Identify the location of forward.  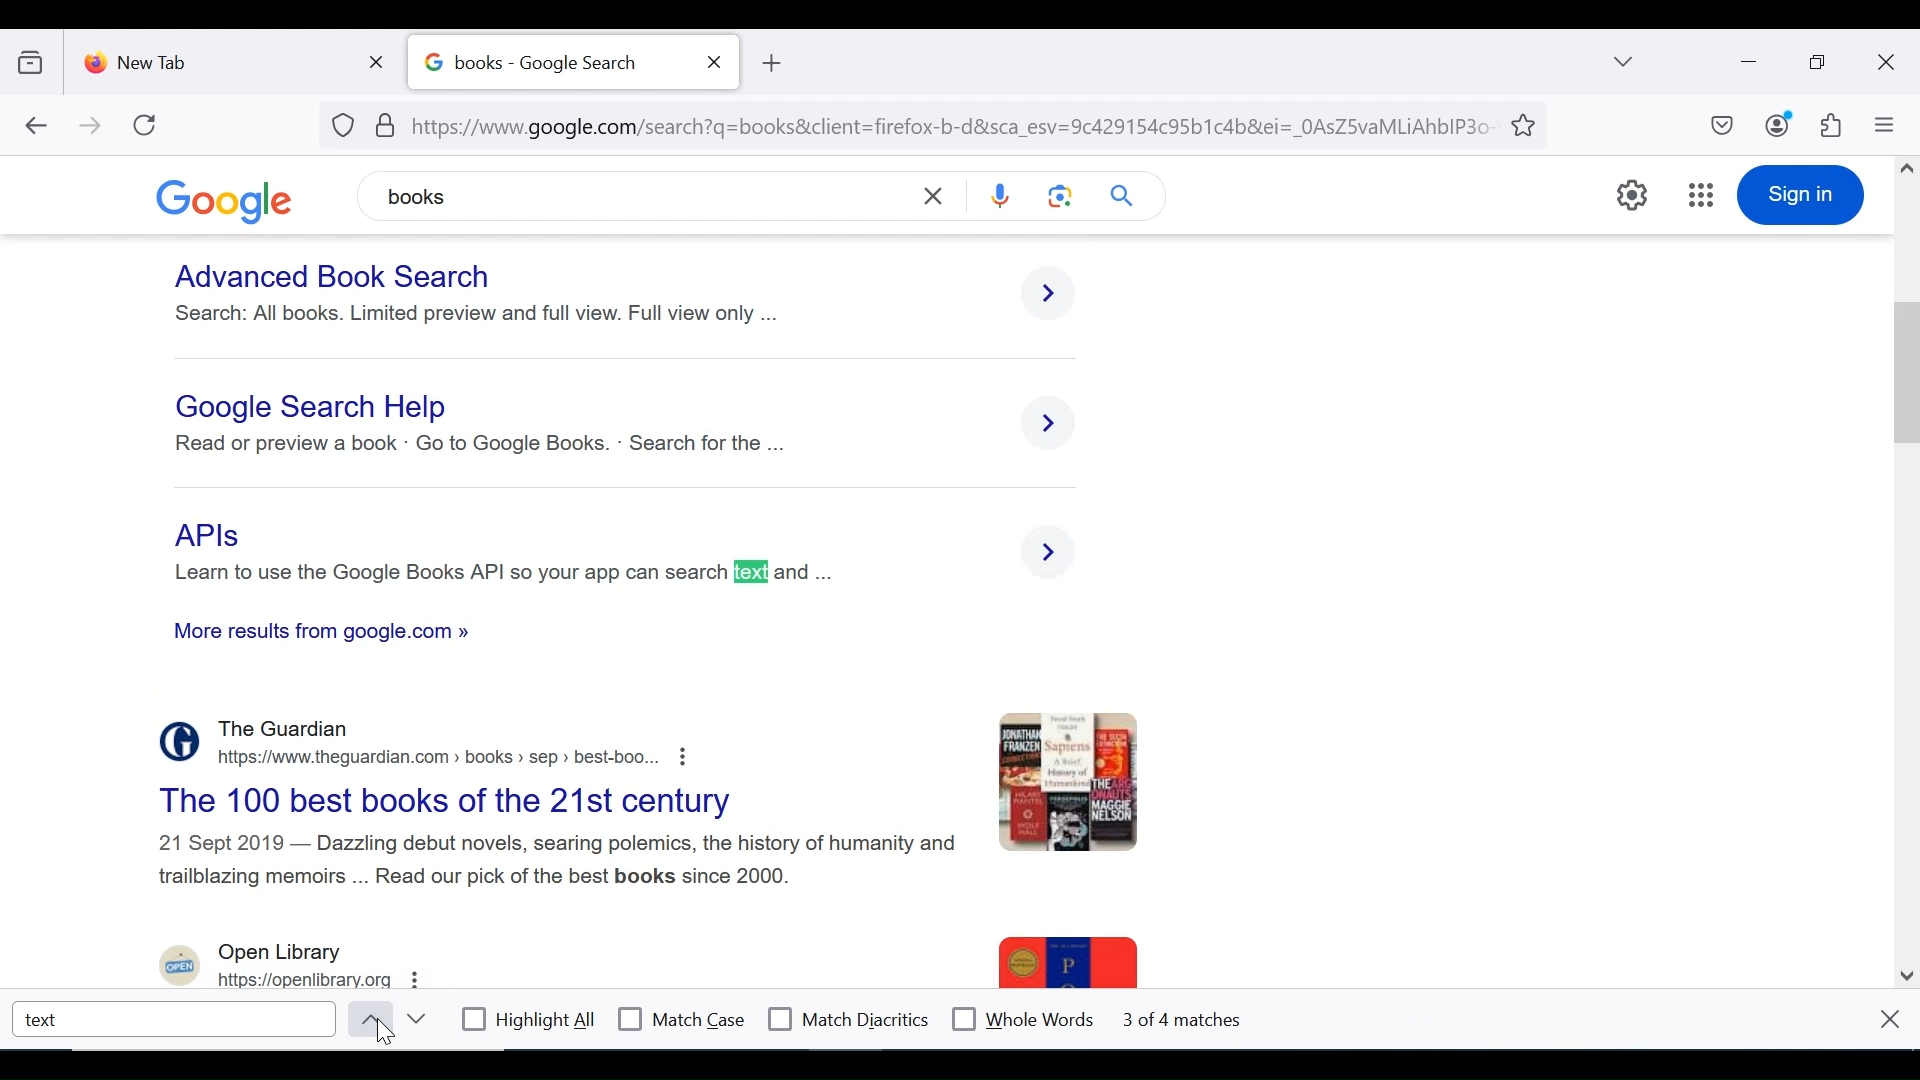
(91, 127).